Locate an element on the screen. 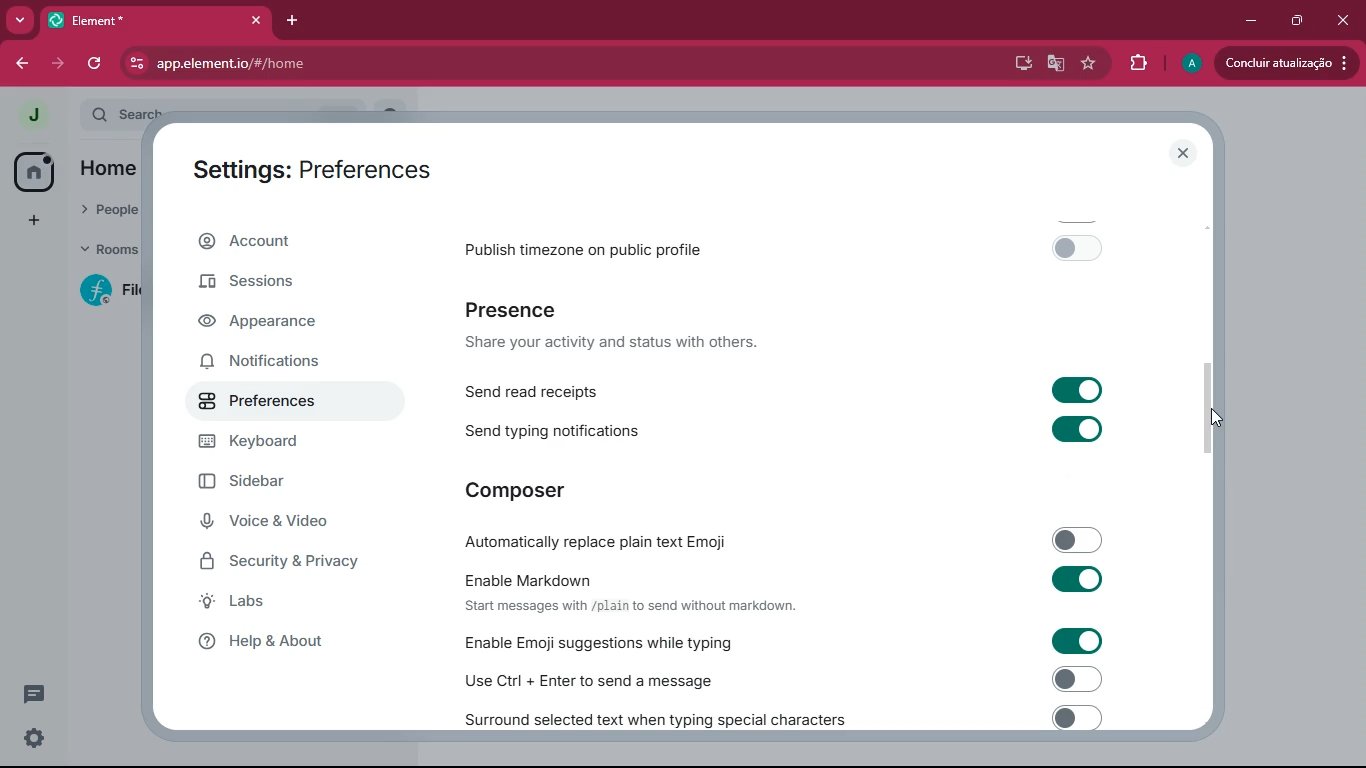 This screenshot has height=768, width=1366. profile is located at coordinates (1191, 63).